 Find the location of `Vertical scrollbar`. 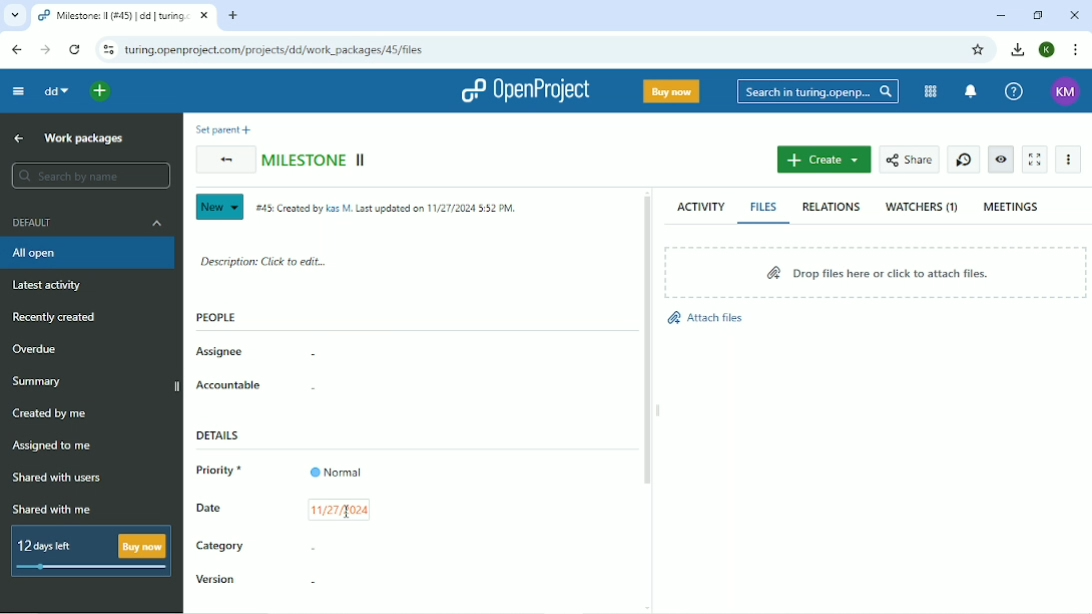

Vertical scrollbar is located at coordinates (646, 342).